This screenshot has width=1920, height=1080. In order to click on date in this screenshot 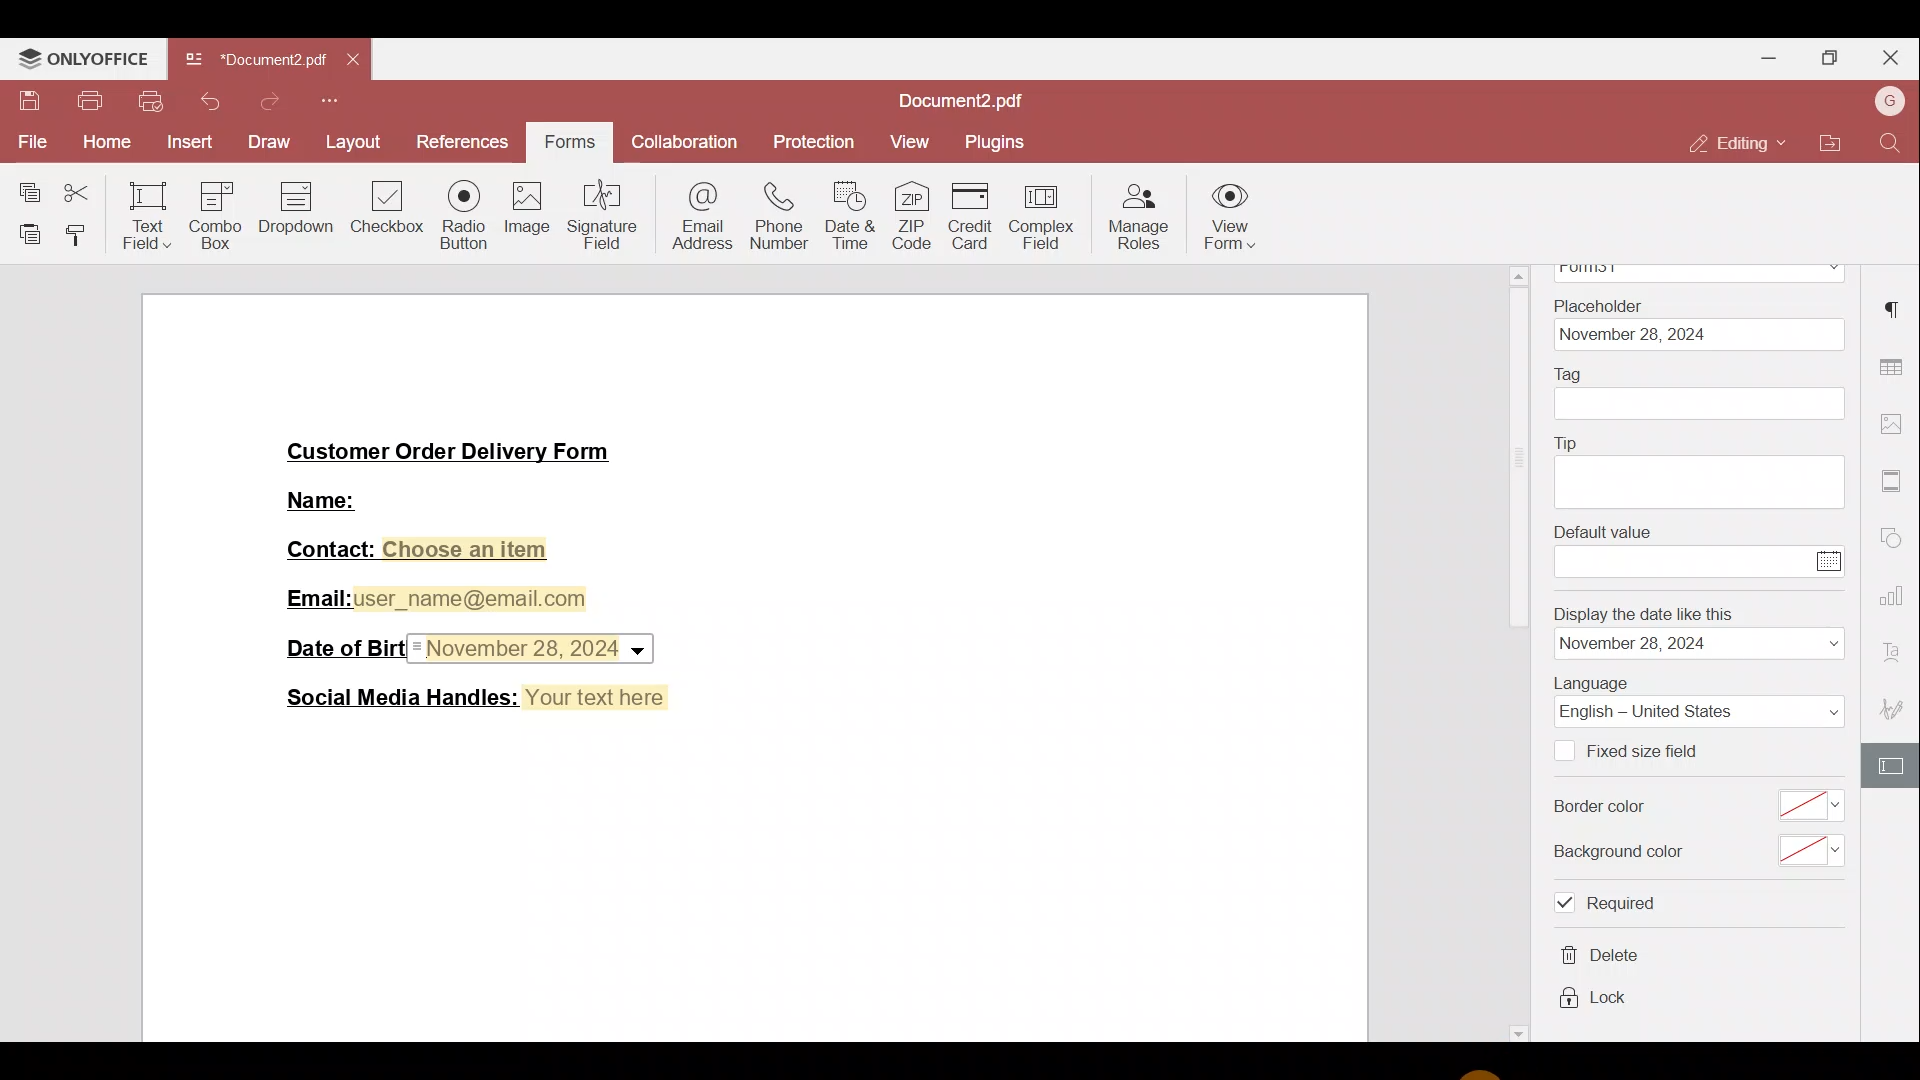, I will do `click(1698, 334)`.